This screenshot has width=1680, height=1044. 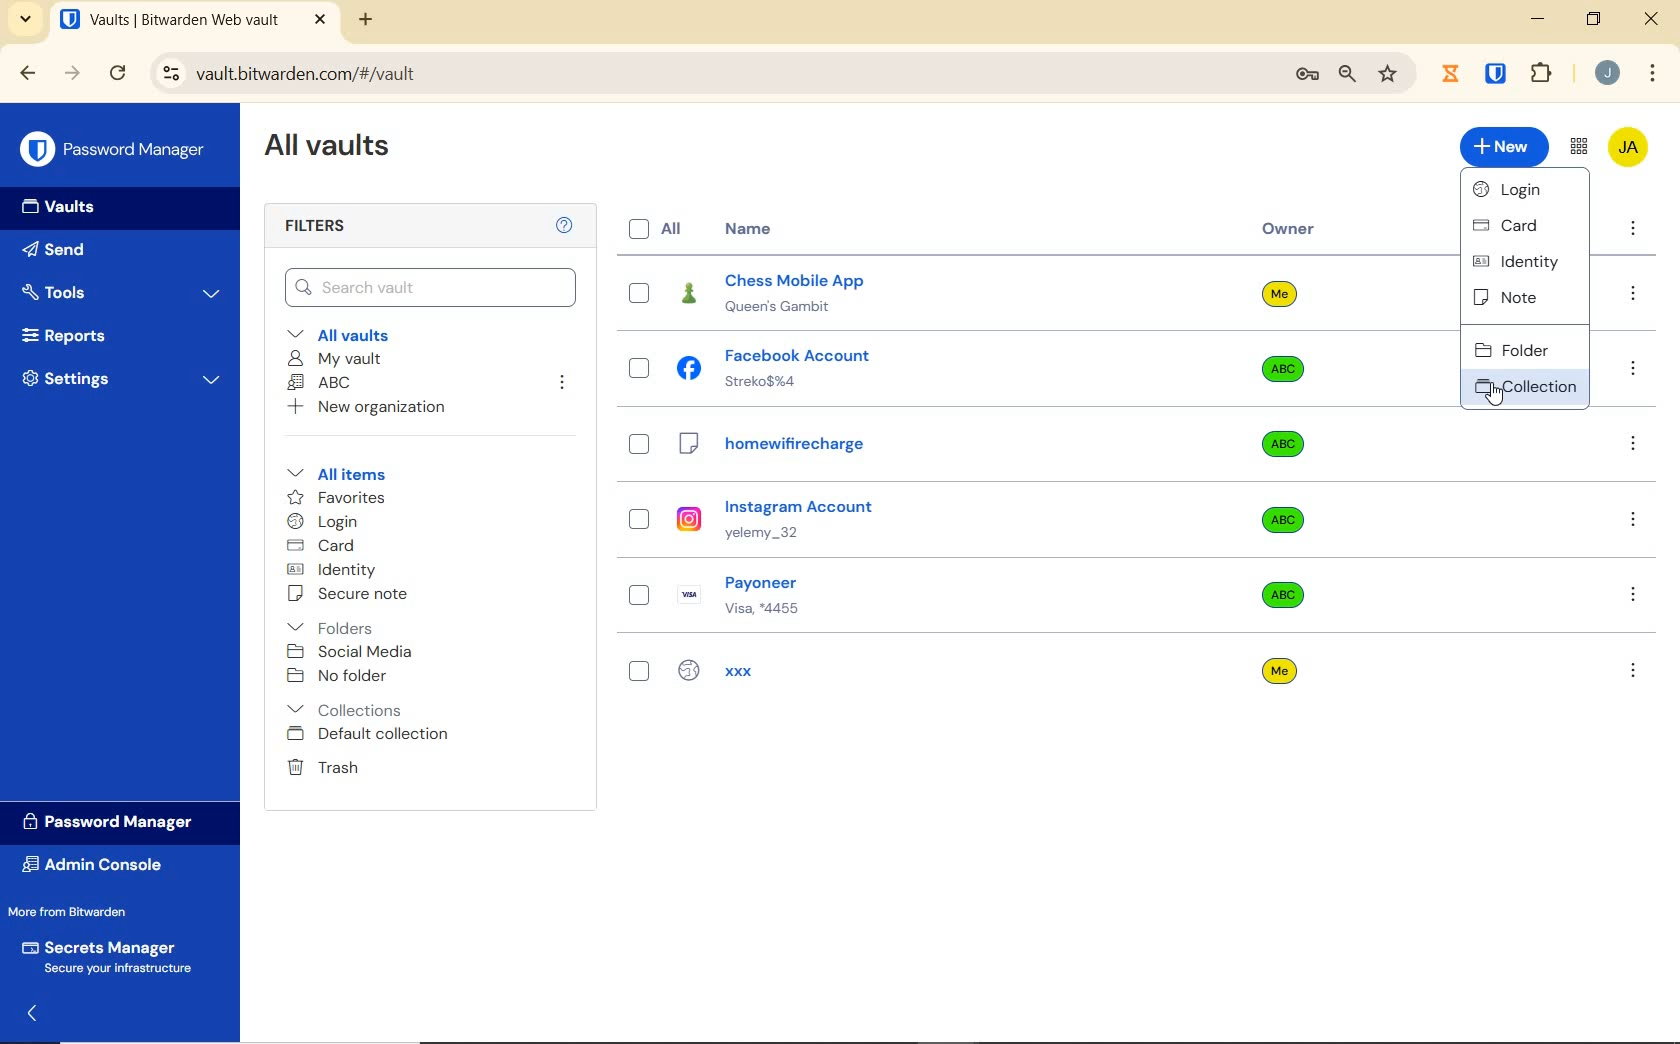 I want to click on close, so click(x=1652, y=17).